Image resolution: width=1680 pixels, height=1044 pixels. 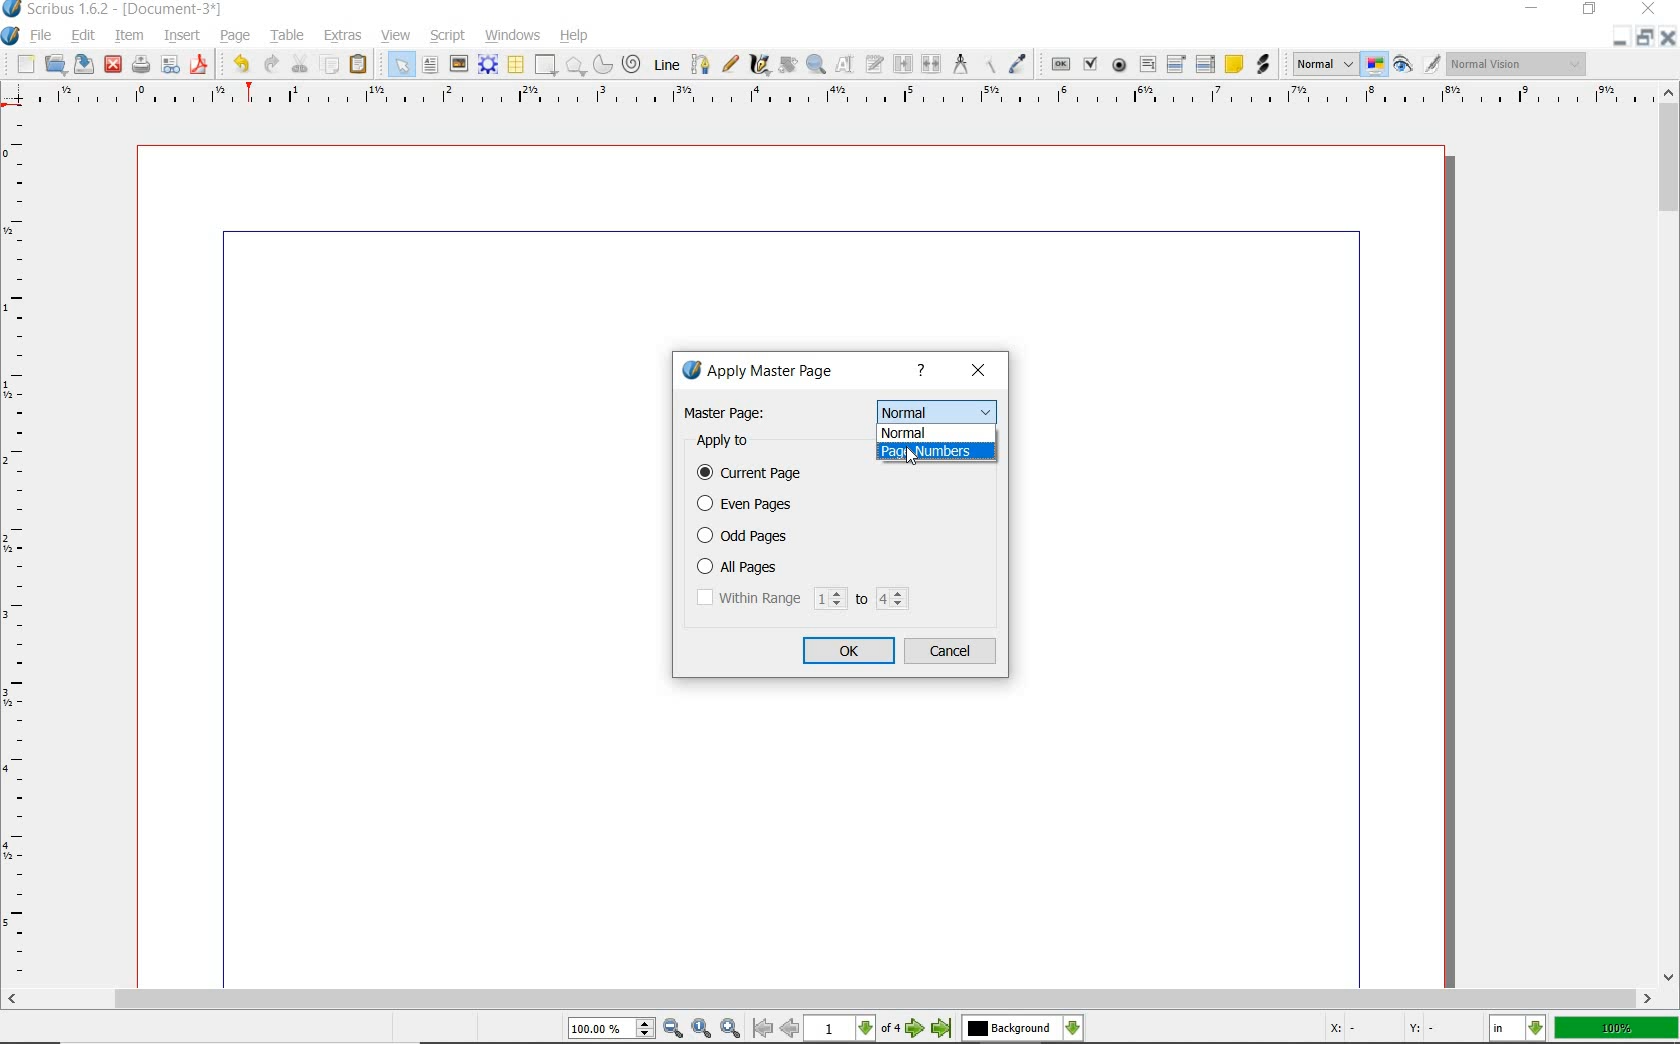 What do you see at coordinates (122, 10) in the screenshot?
I see `Scribus 1.62 - [Document-3*]` at bounding box center [122, 10].